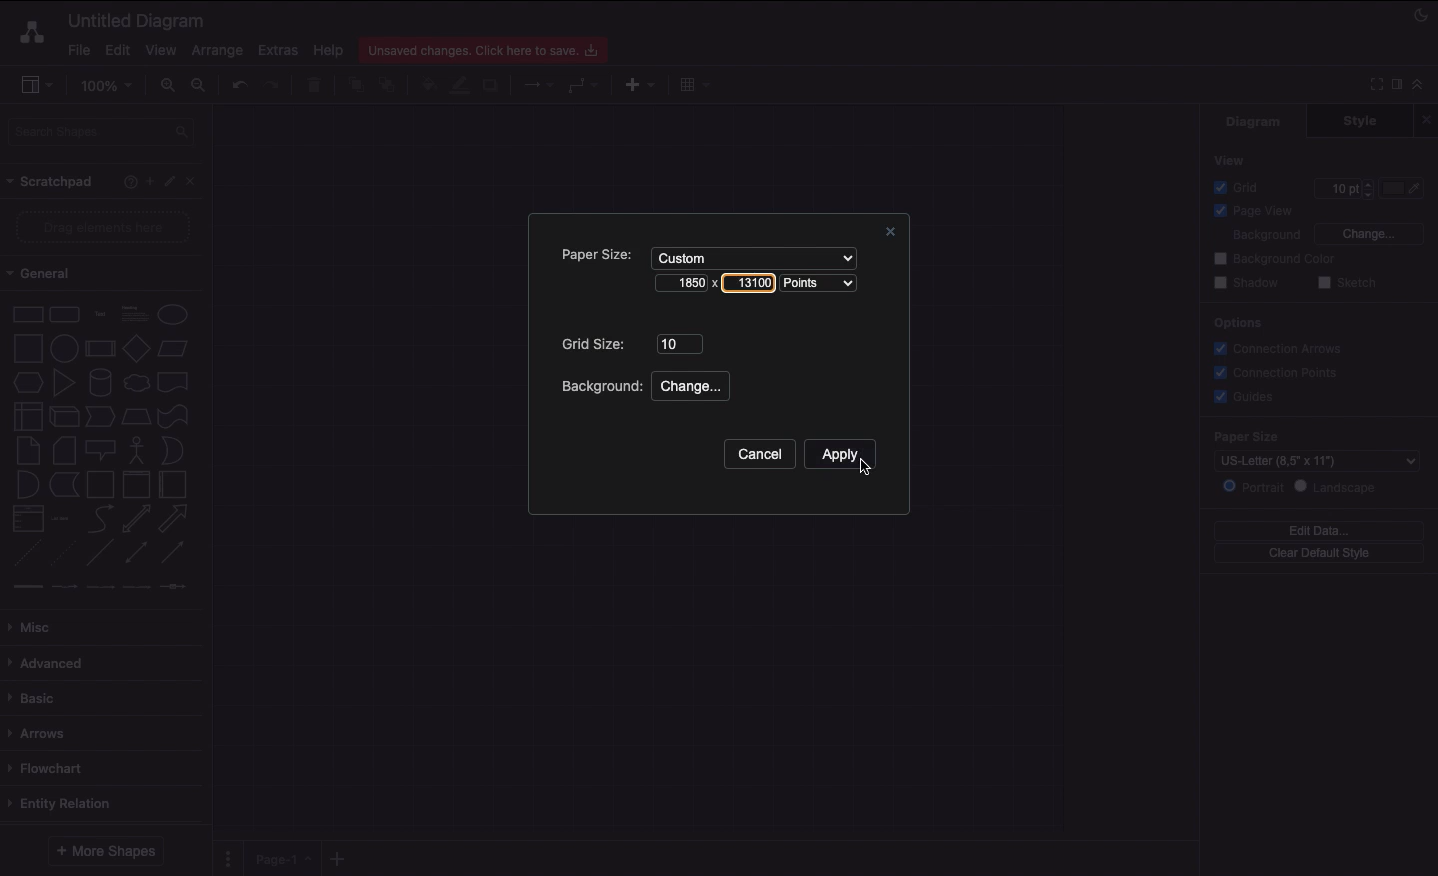 The height and width of the screenshot is (876, 1438). Describe the element at coordinates (328, 49) in the screenshot. I see `Help` at that location.